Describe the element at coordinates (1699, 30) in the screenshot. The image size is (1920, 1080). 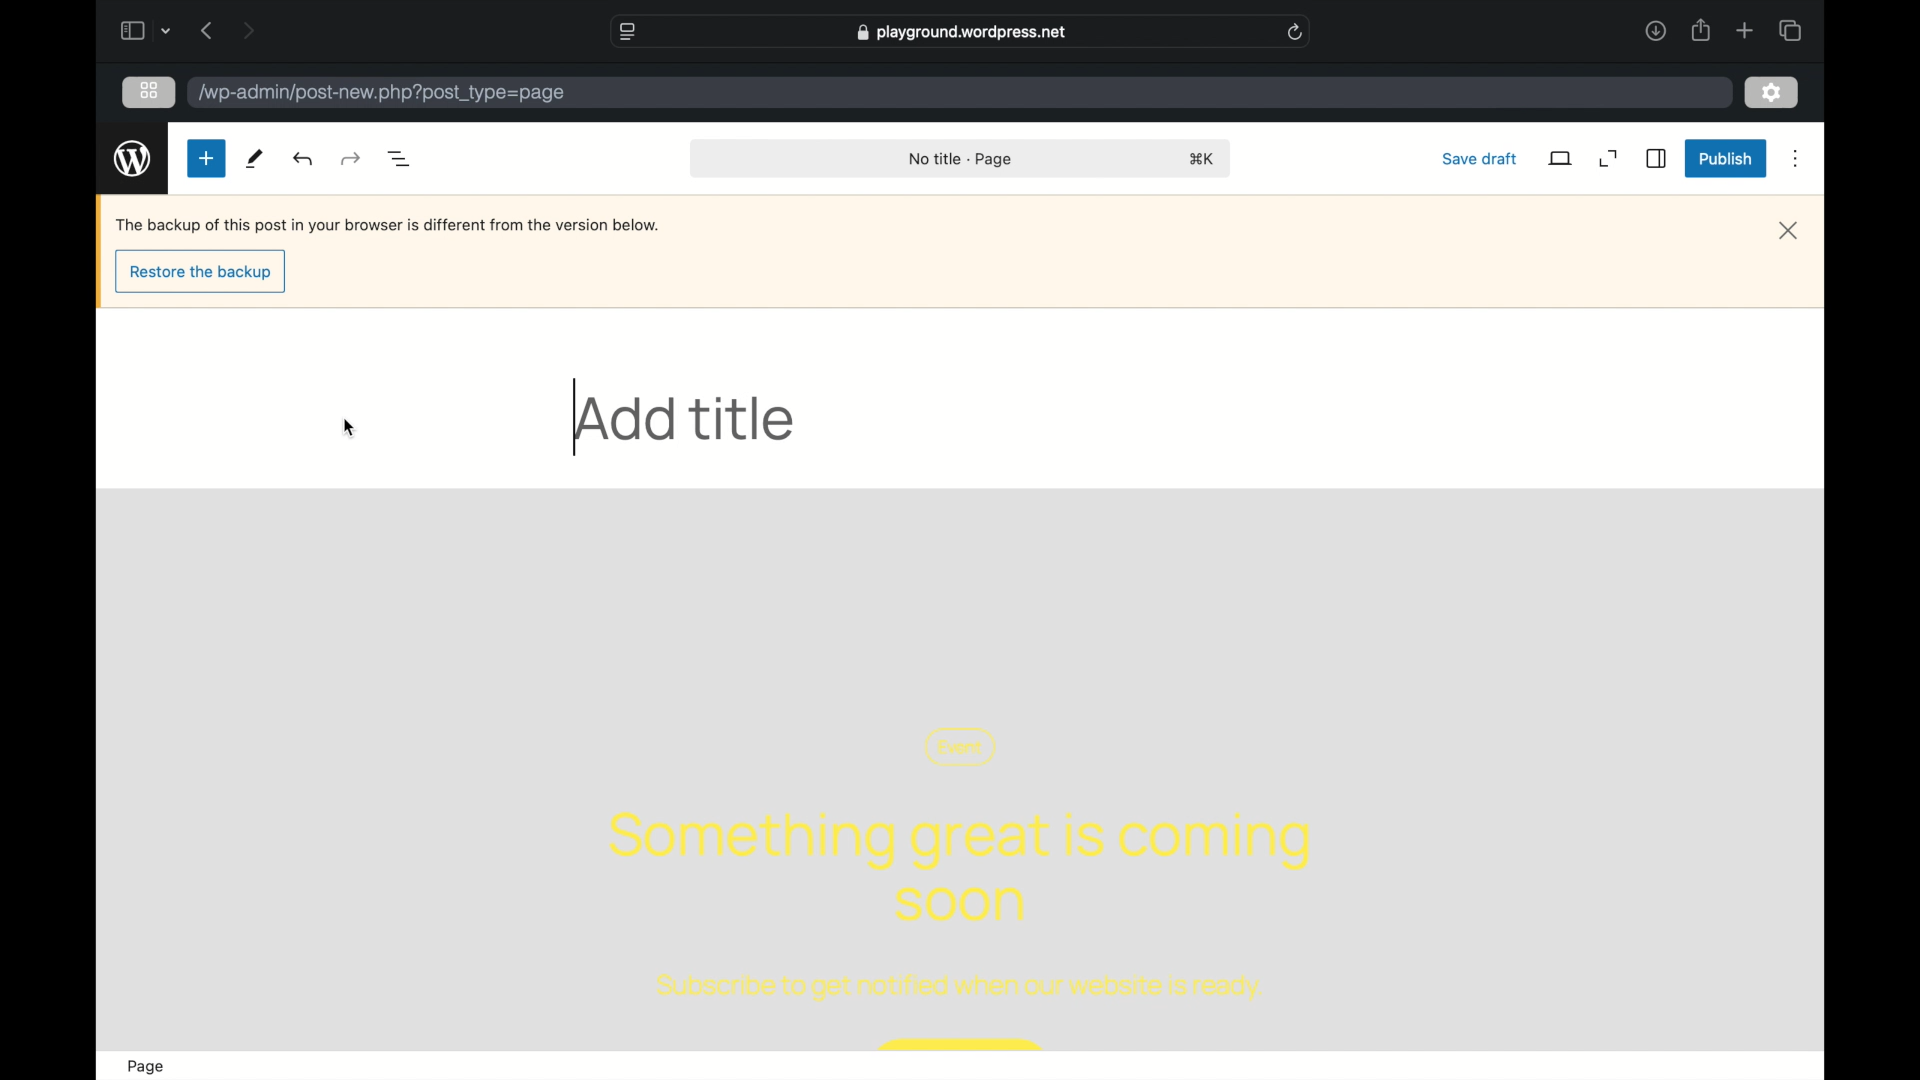
I see `share` at that location.